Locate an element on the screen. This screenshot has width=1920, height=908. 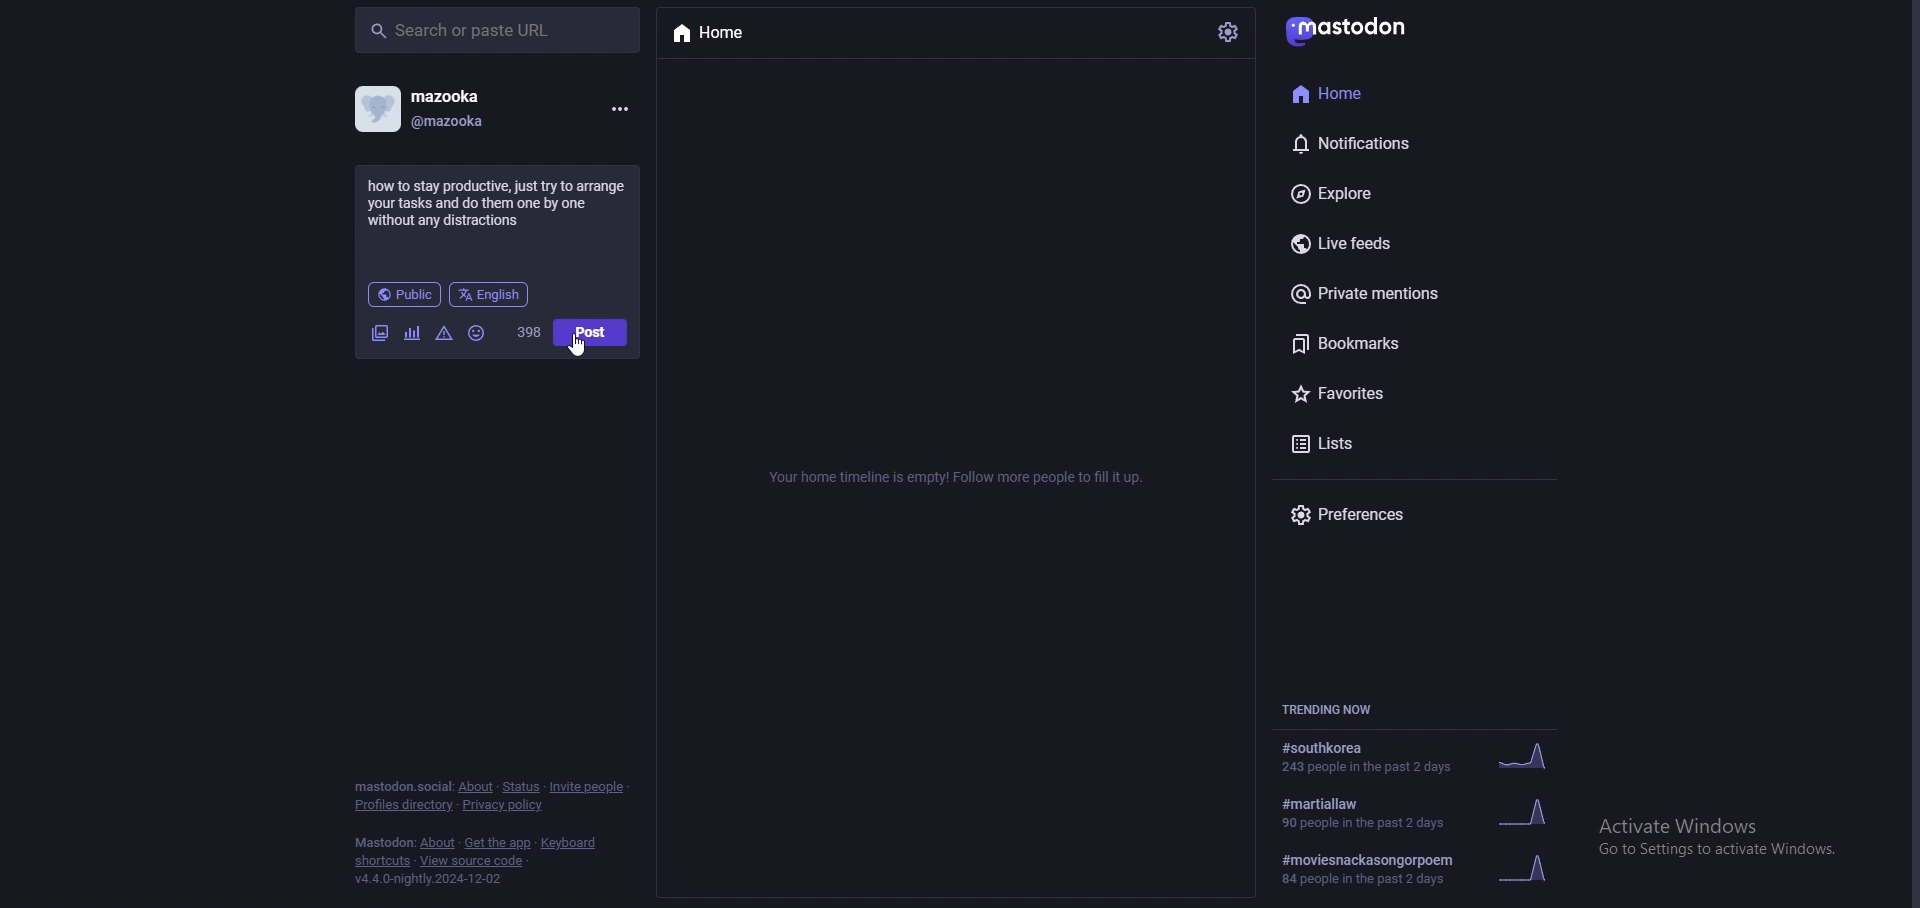
search bar is located at coordinates (498, 32).